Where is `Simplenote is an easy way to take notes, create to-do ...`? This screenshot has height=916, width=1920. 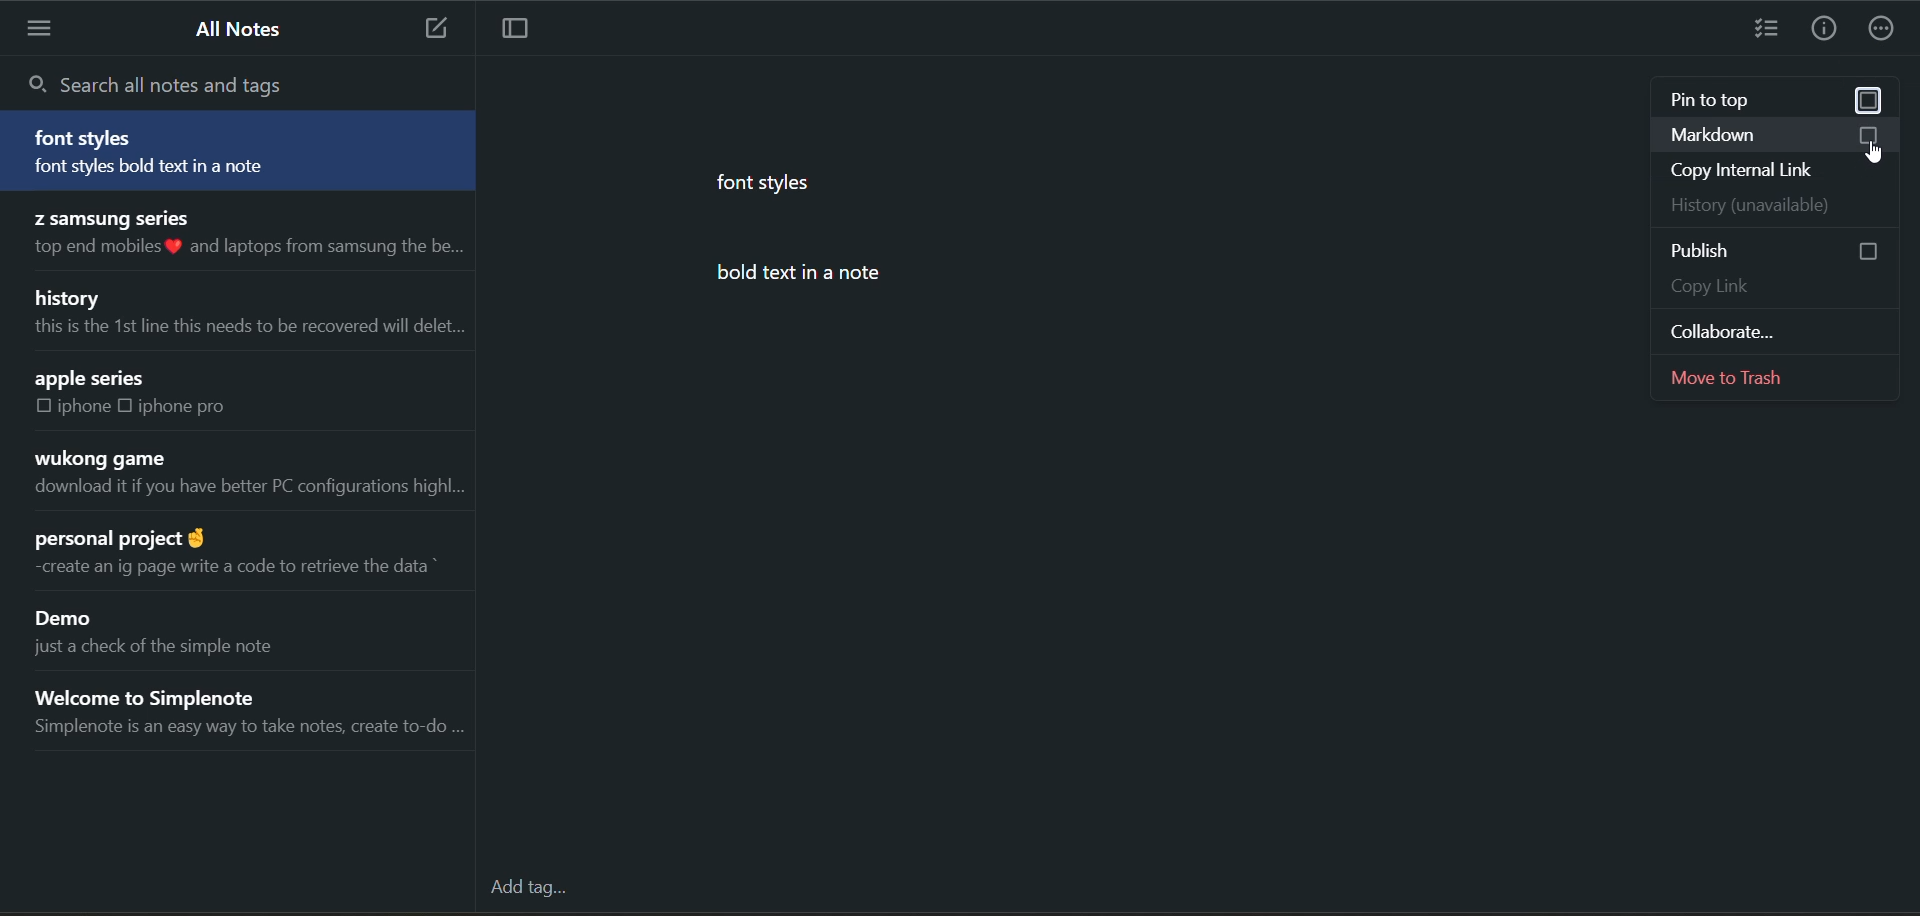 Simplenote is an easy way to take notes, create to-do ... is located at coordinates (247, 731).